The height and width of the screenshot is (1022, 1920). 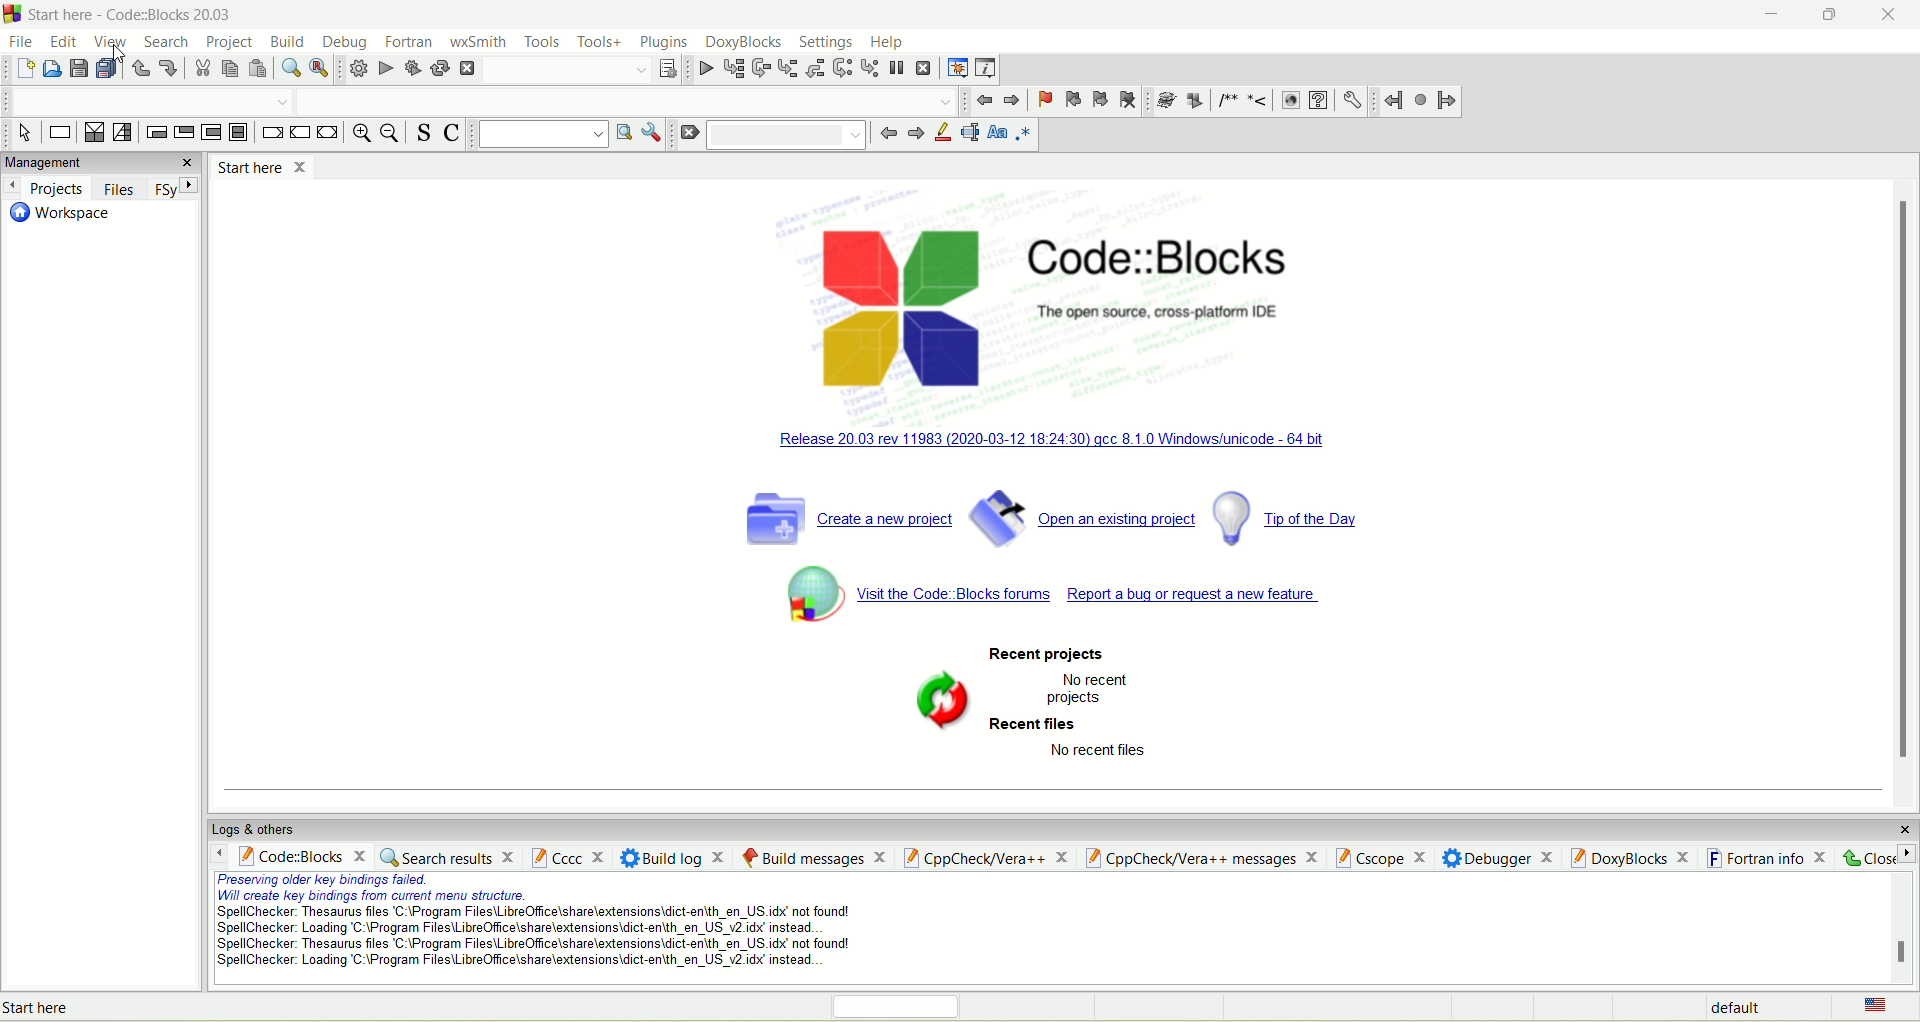 I want to click on web, so click(x=1291, y=101).